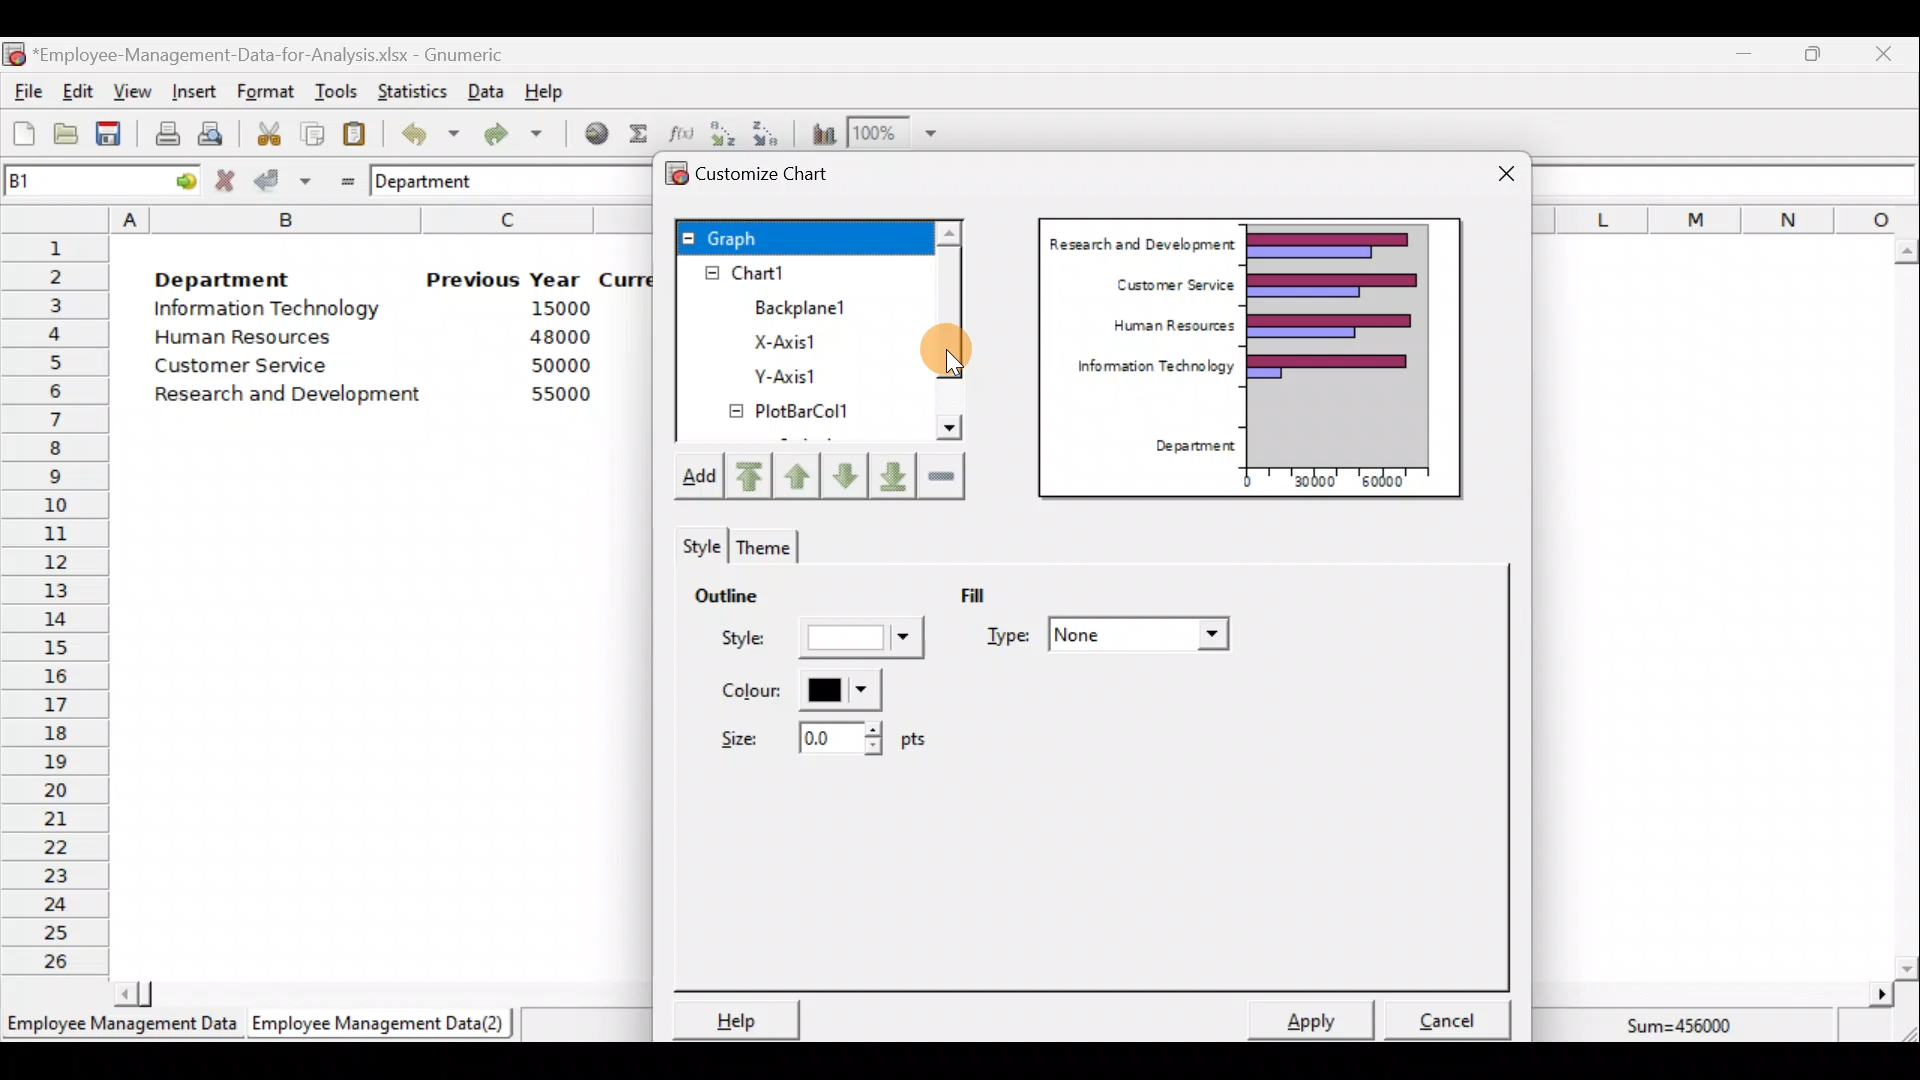 This screenshot has height=1080, width=1920. I want to click on Graph, so click(820, 238).